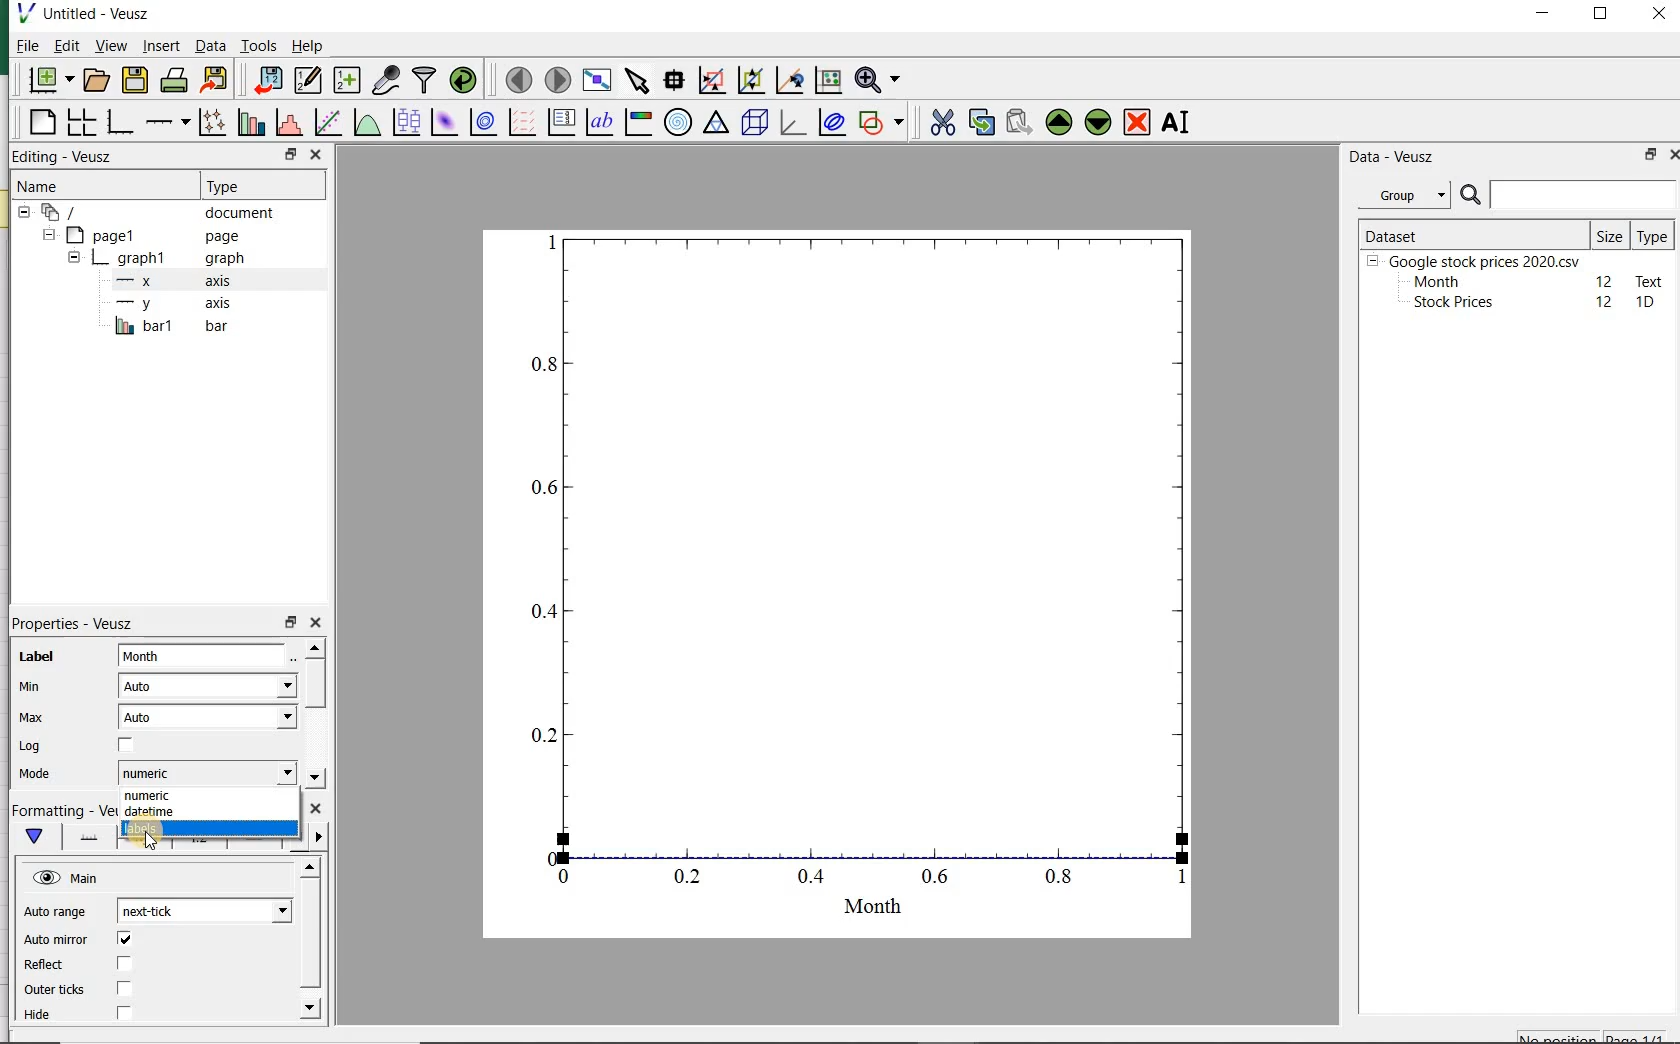 This screenshot has height=1044, width=1680. I want to click on 3d scene, so click(755, 124).